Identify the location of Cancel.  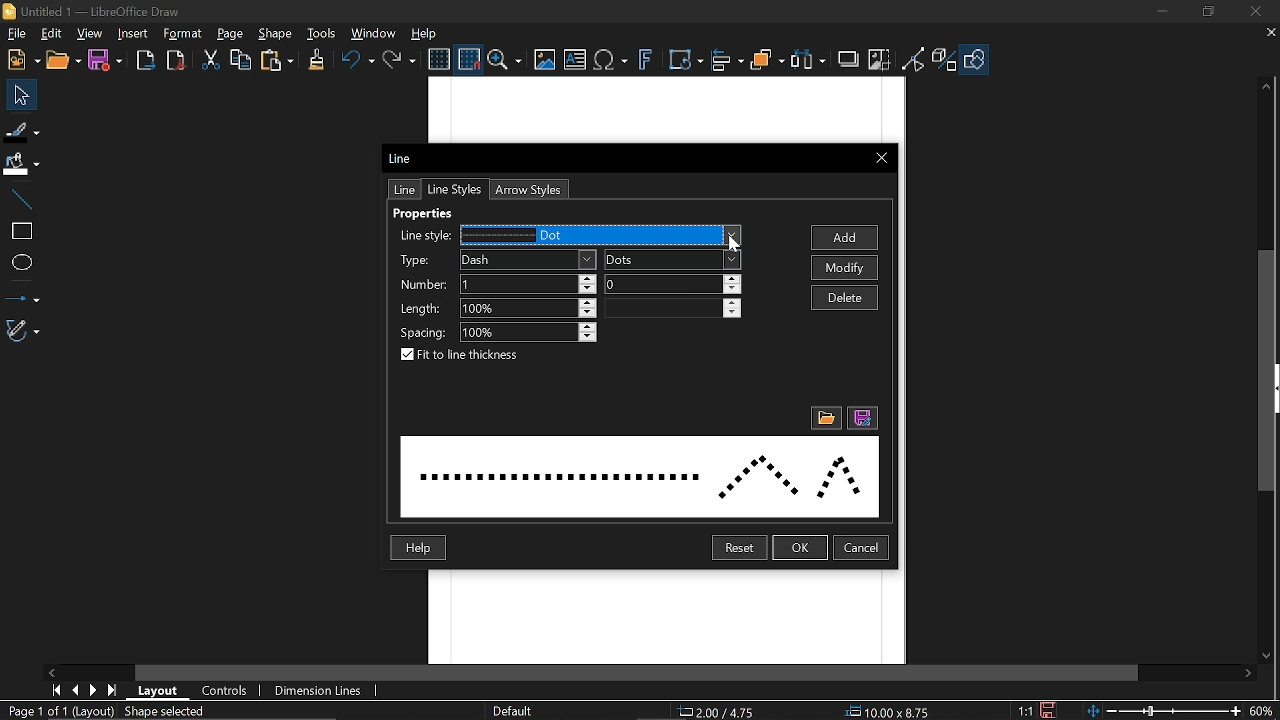
(863, 548).